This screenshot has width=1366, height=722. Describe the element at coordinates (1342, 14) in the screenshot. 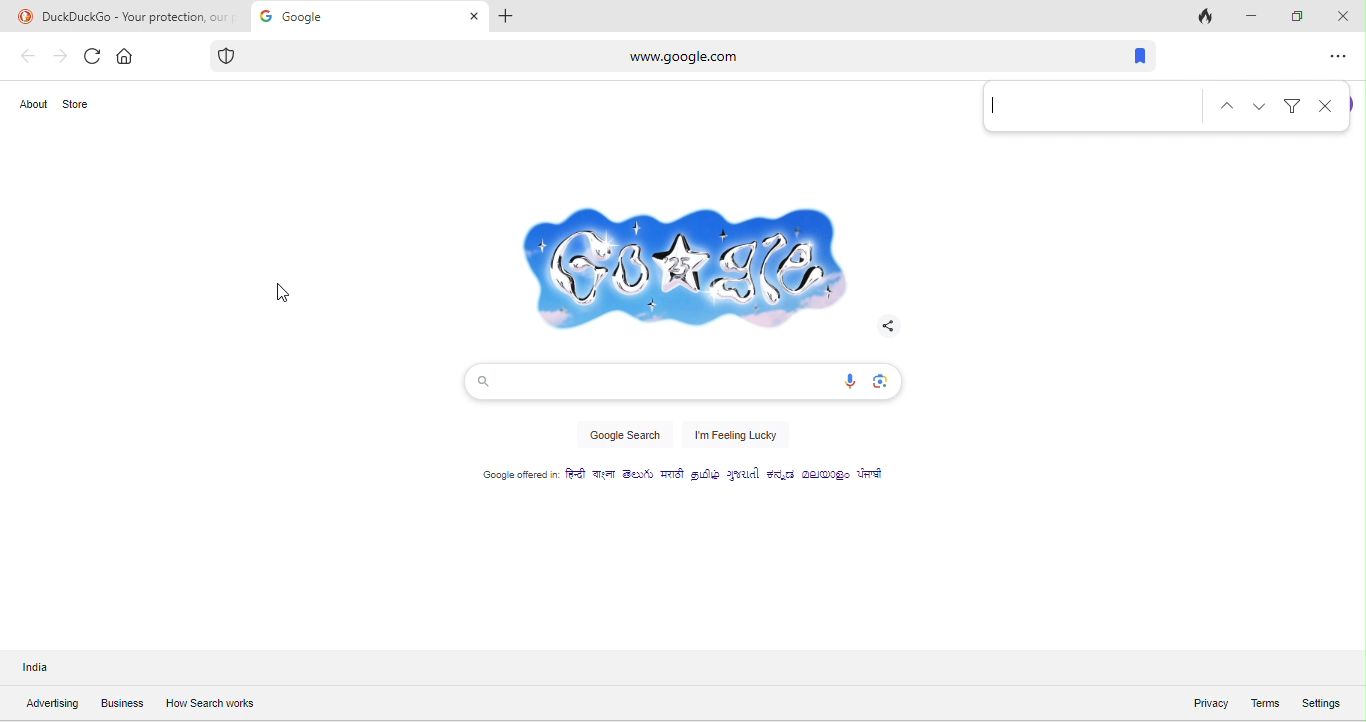

I see `close` at that location.